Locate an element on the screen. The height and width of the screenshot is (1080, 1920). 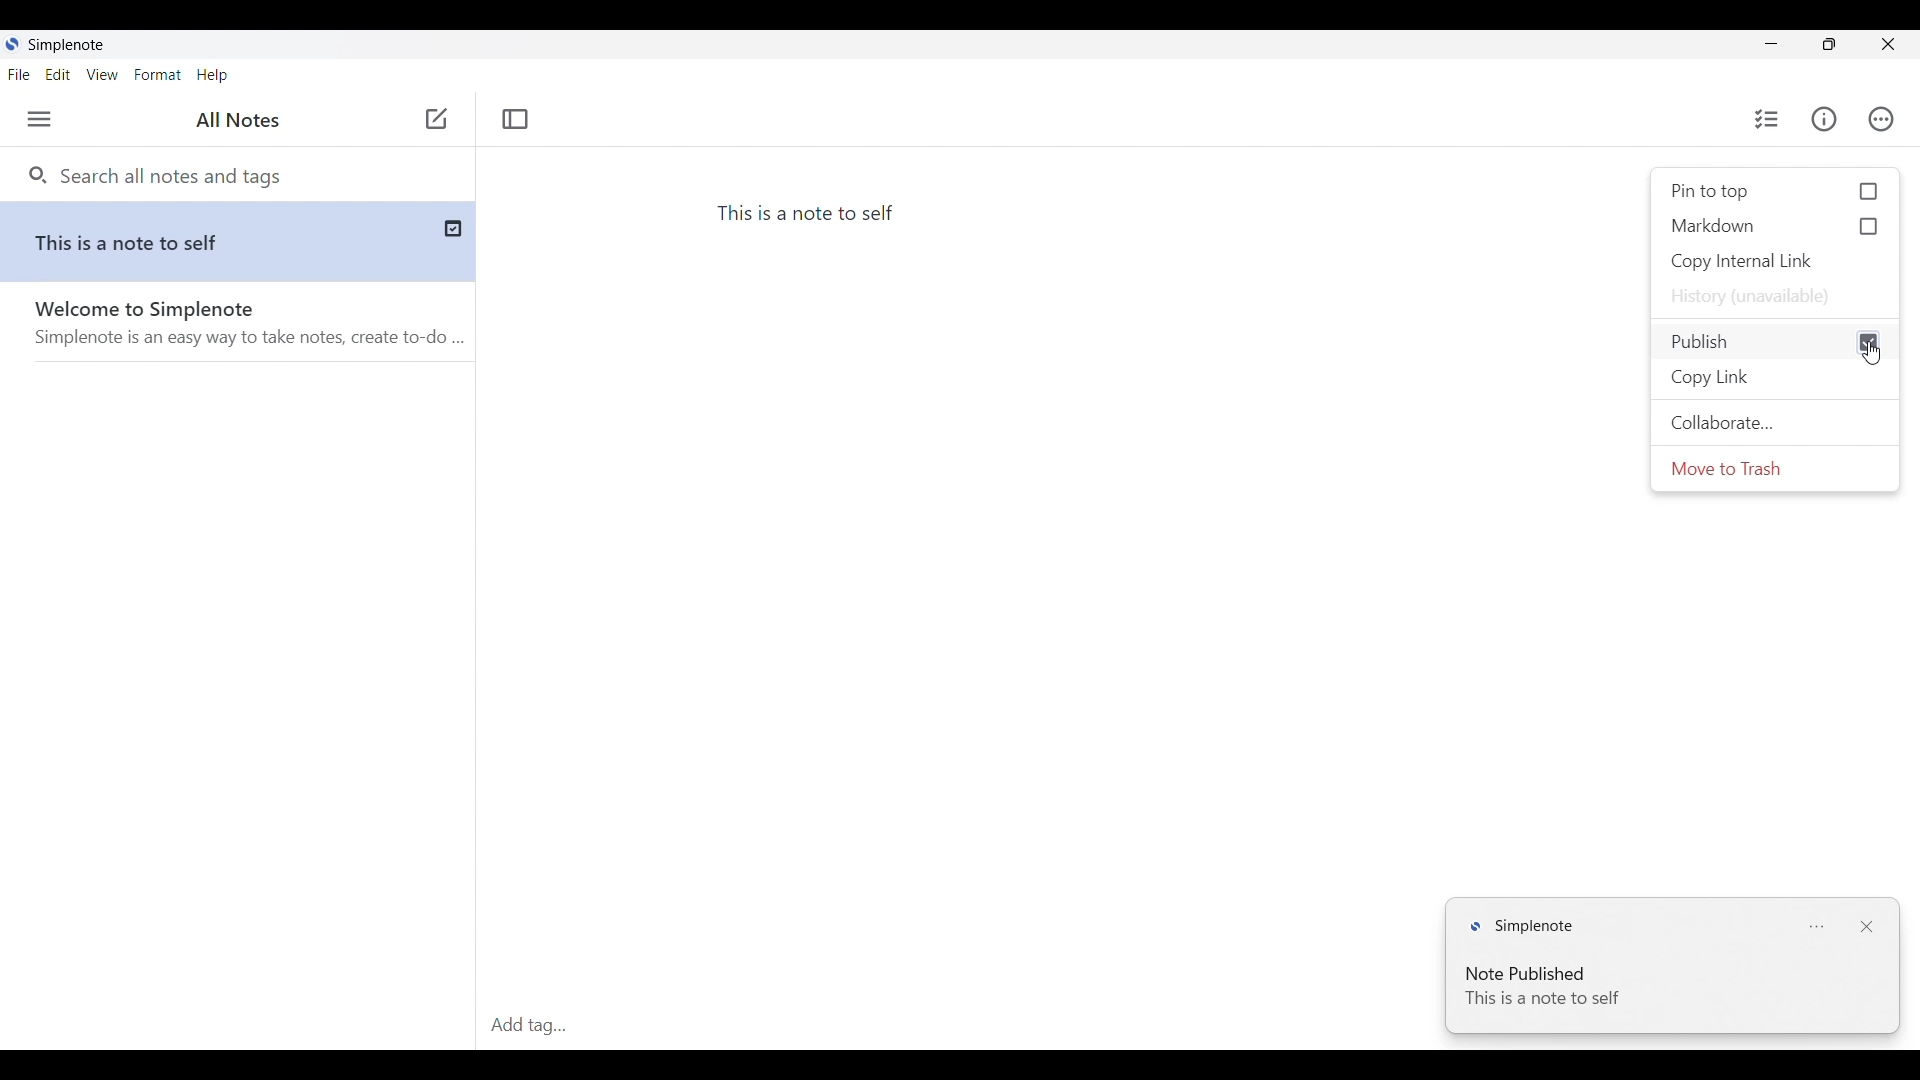
history (Unavailable) is located at coordinates (1775, 297).